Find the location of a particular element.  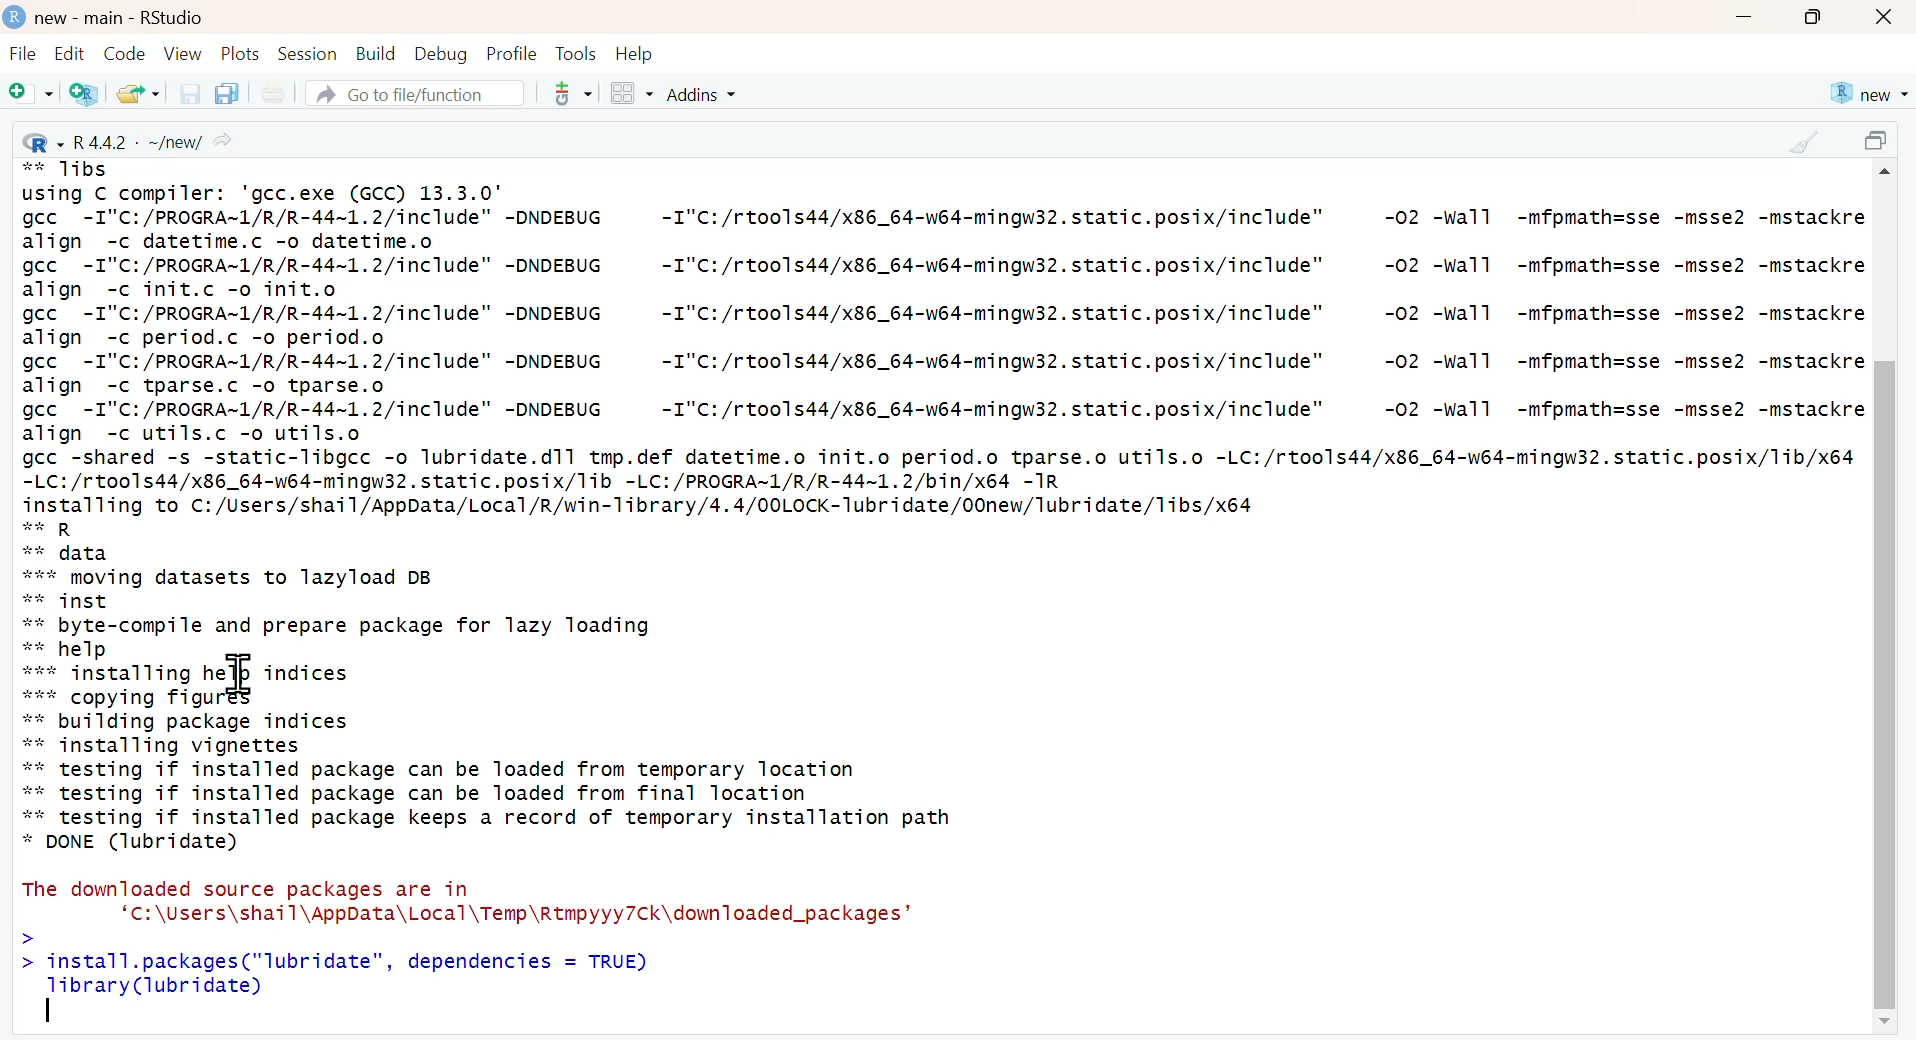

clear console is located at coordinates (1803, 142).